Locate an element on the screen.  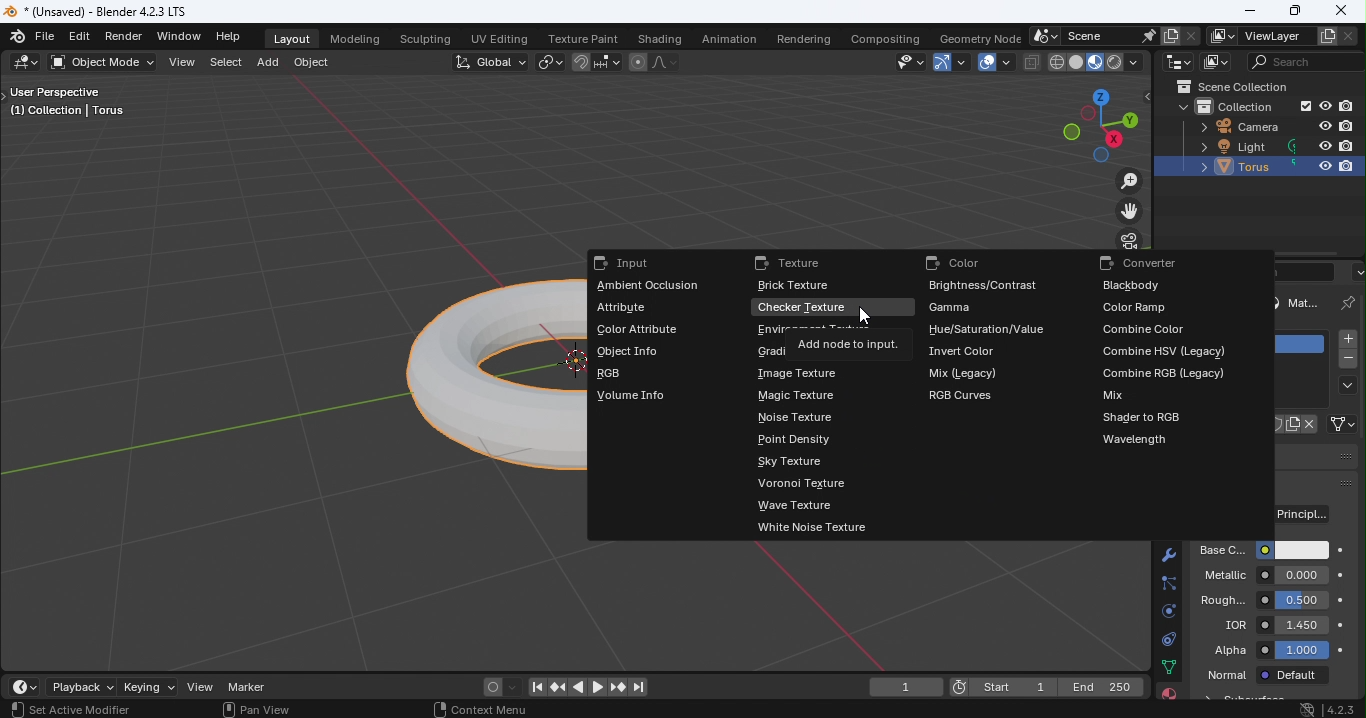
Normal is located at coordinates (1265, 676).